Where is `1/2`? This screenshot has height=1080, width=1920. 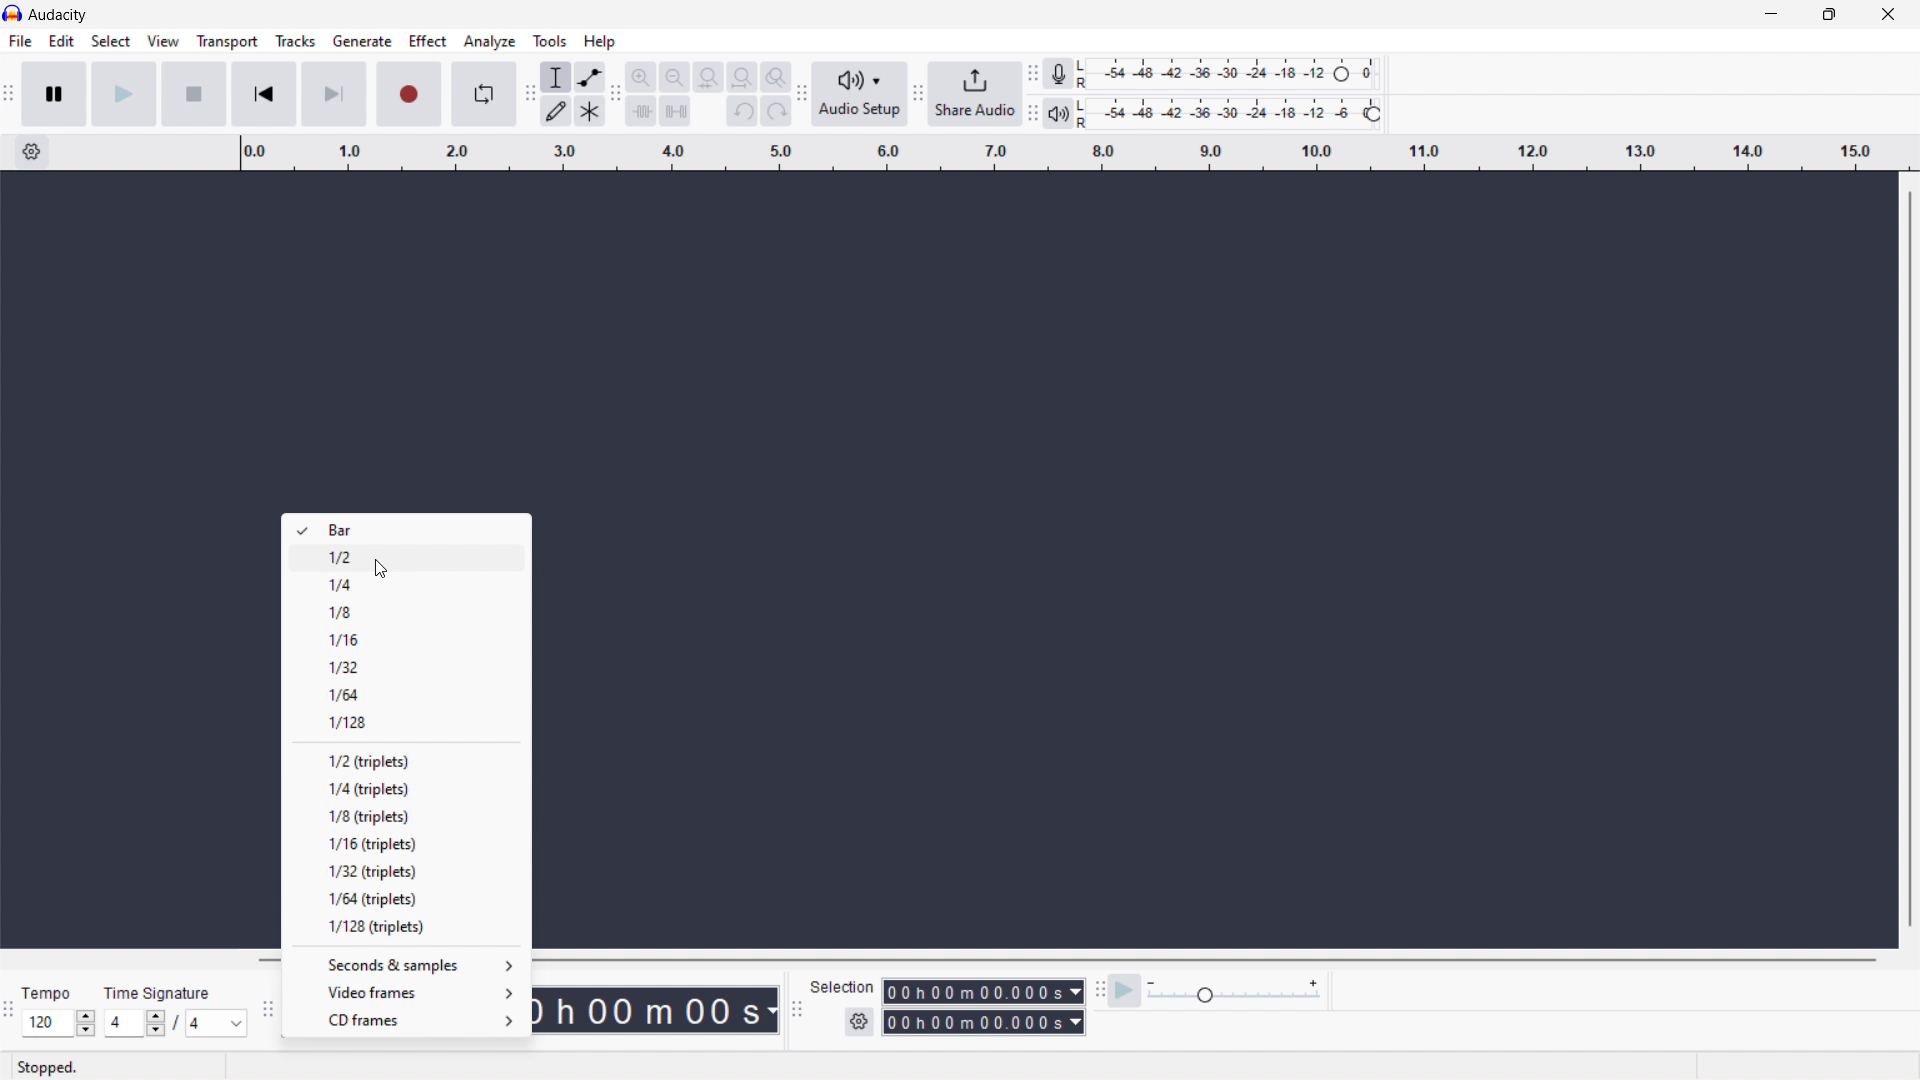
1/2 is located at coordinates (406, 557).